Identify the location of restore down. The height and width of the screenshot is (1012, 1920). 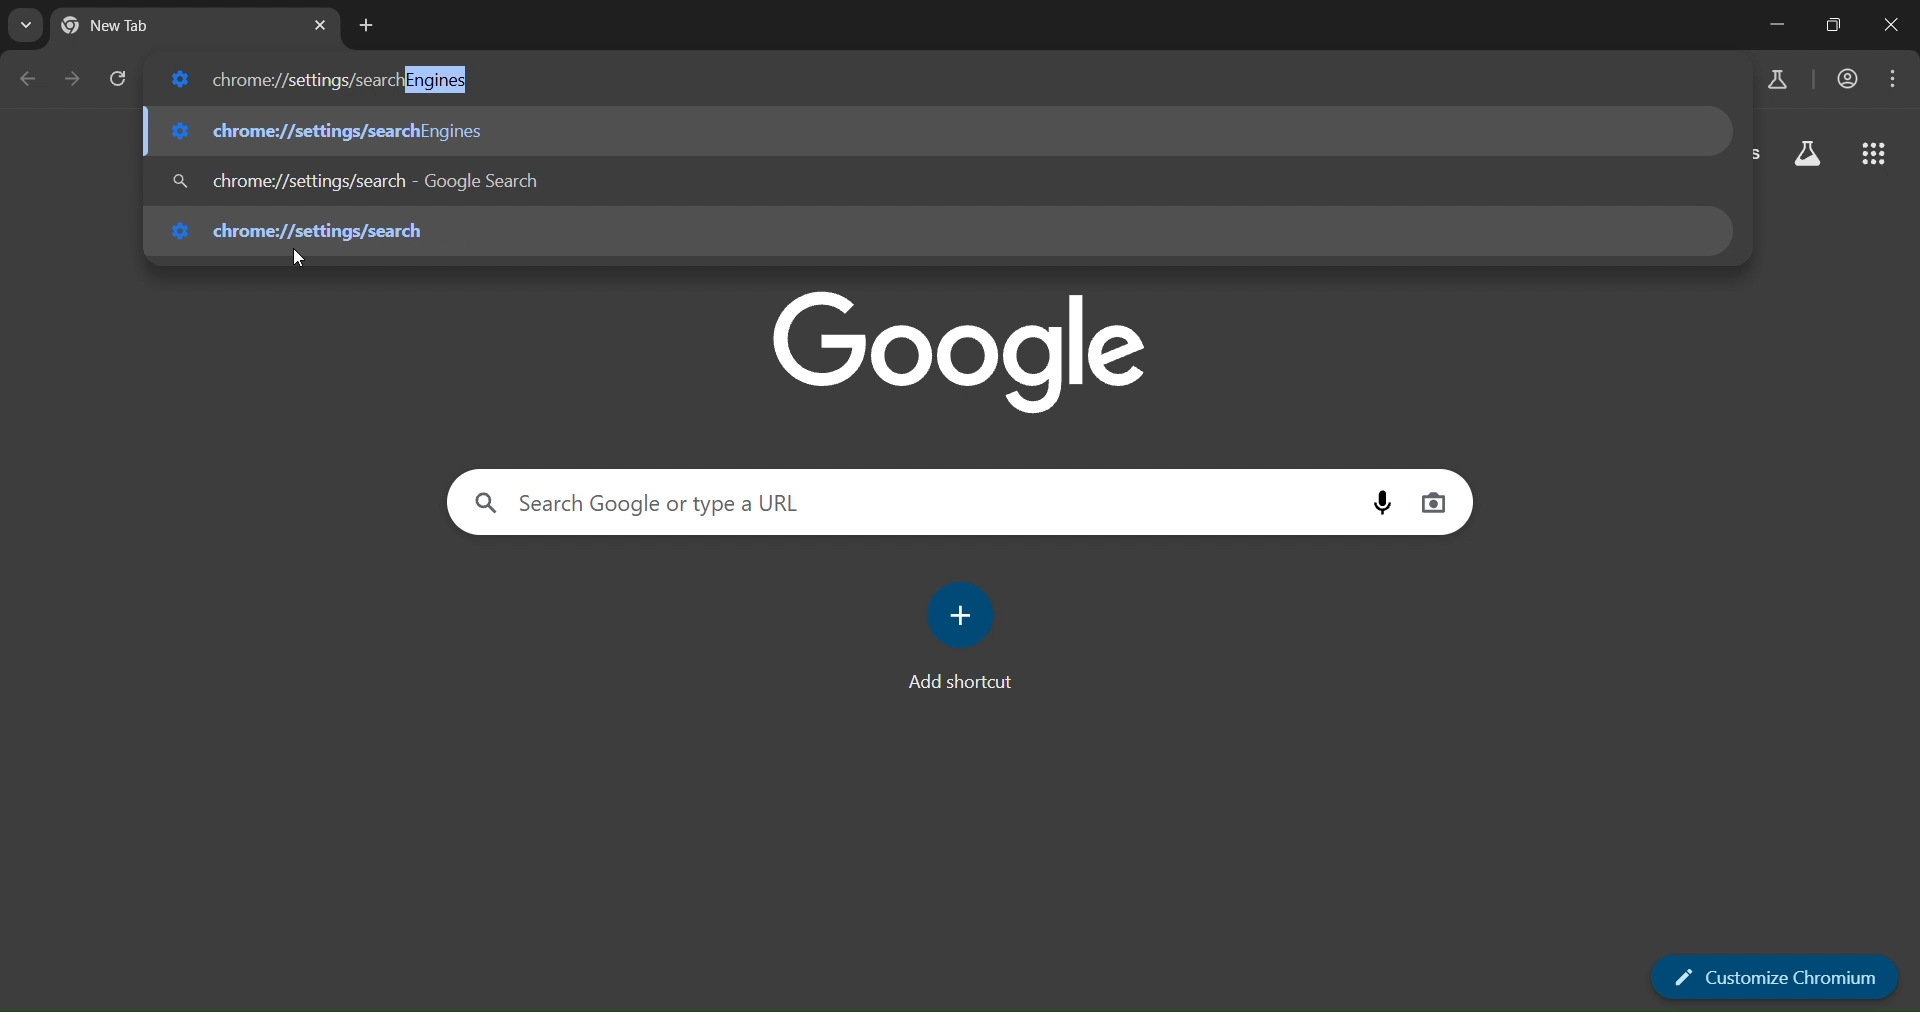
(1834, 27).